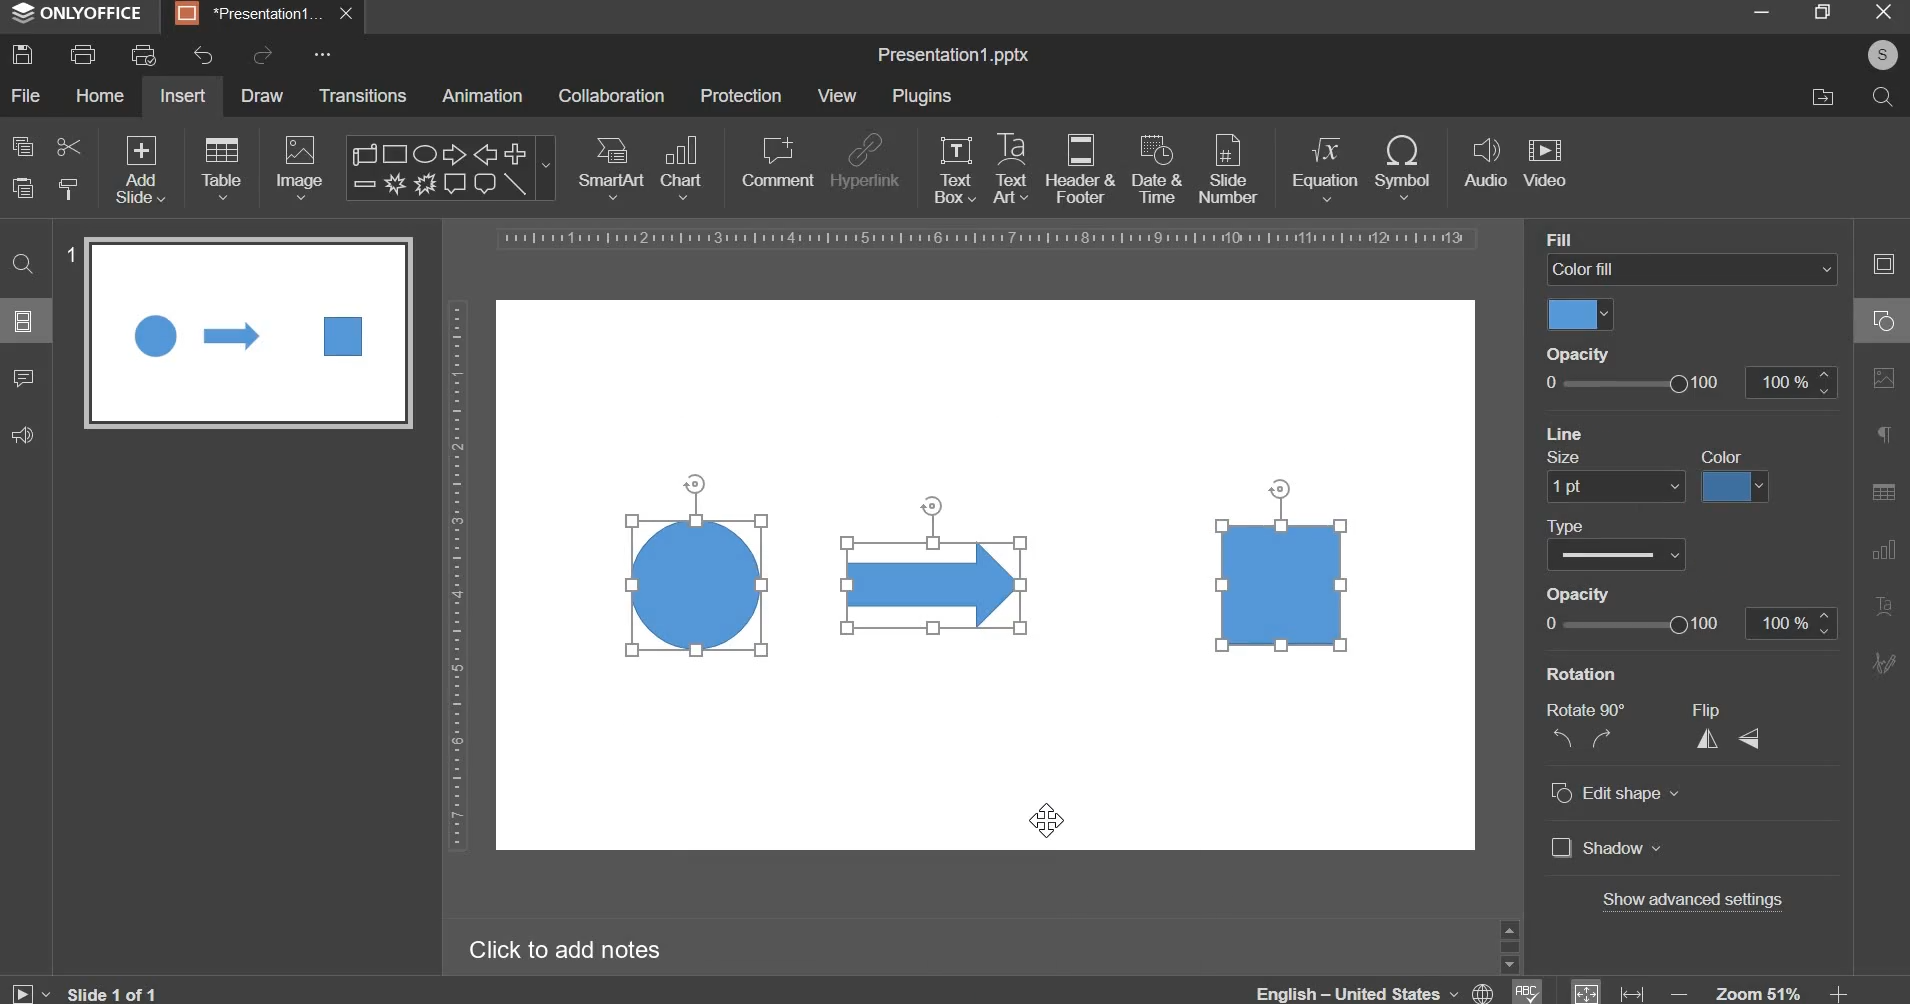 This screenshot has width=1910, height=1004. I want to click on print, so click(83, 55).